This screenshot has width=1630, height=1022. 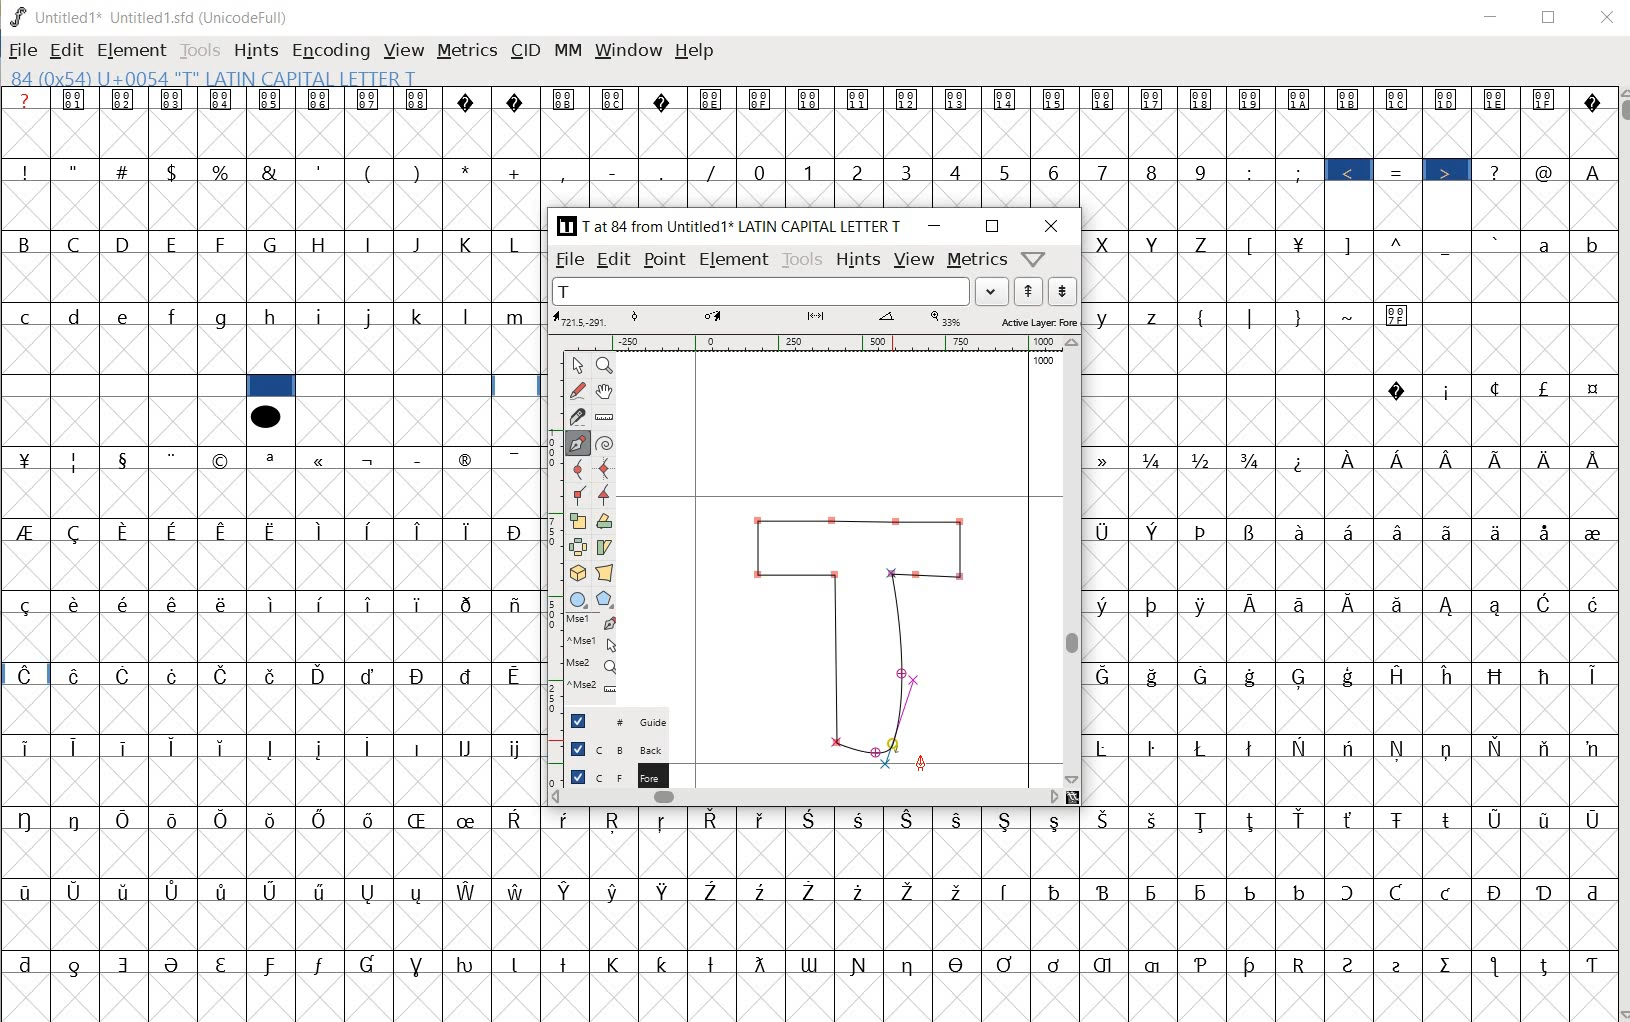 I want to click on Symbol, so click(x=909, y=890).